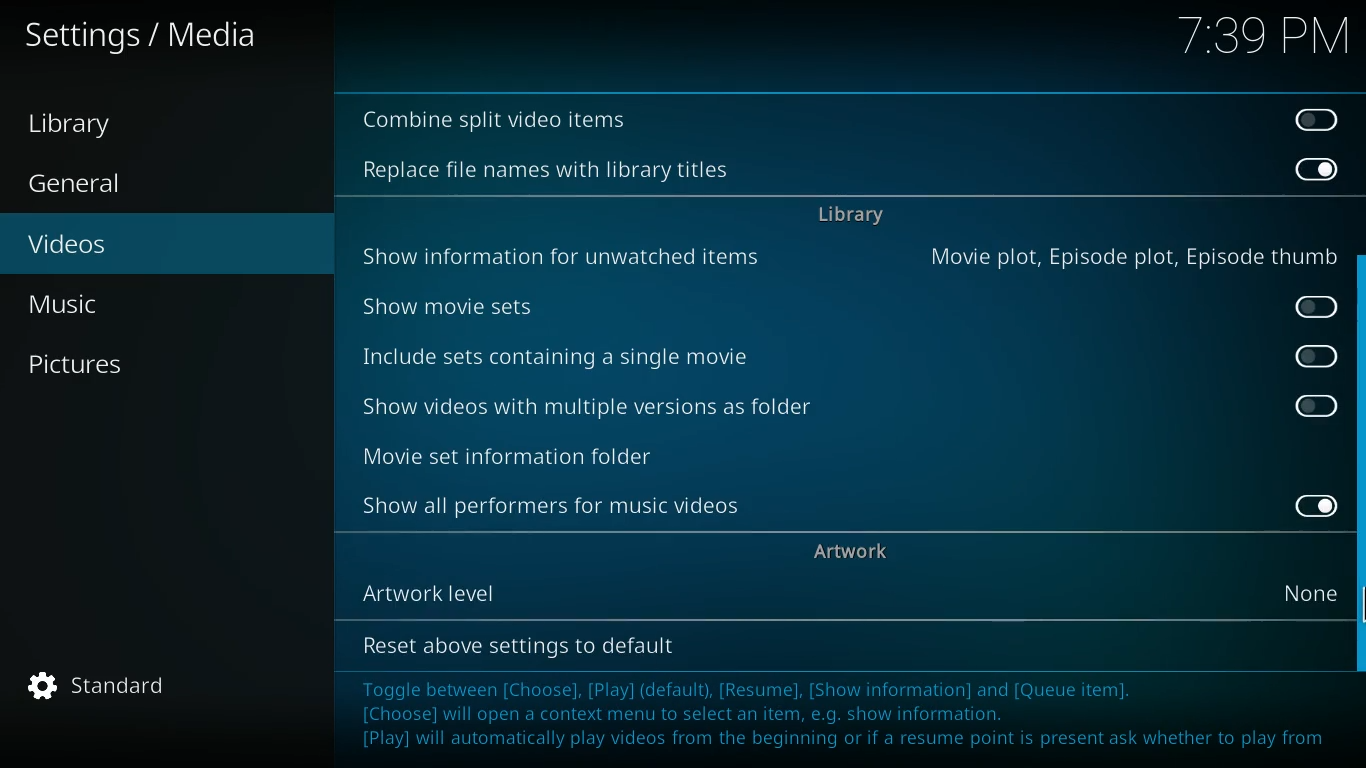 Image resolution: width=1366 pixels, height=768 pixels. I want to click on show movie sets, so click(502, 303).